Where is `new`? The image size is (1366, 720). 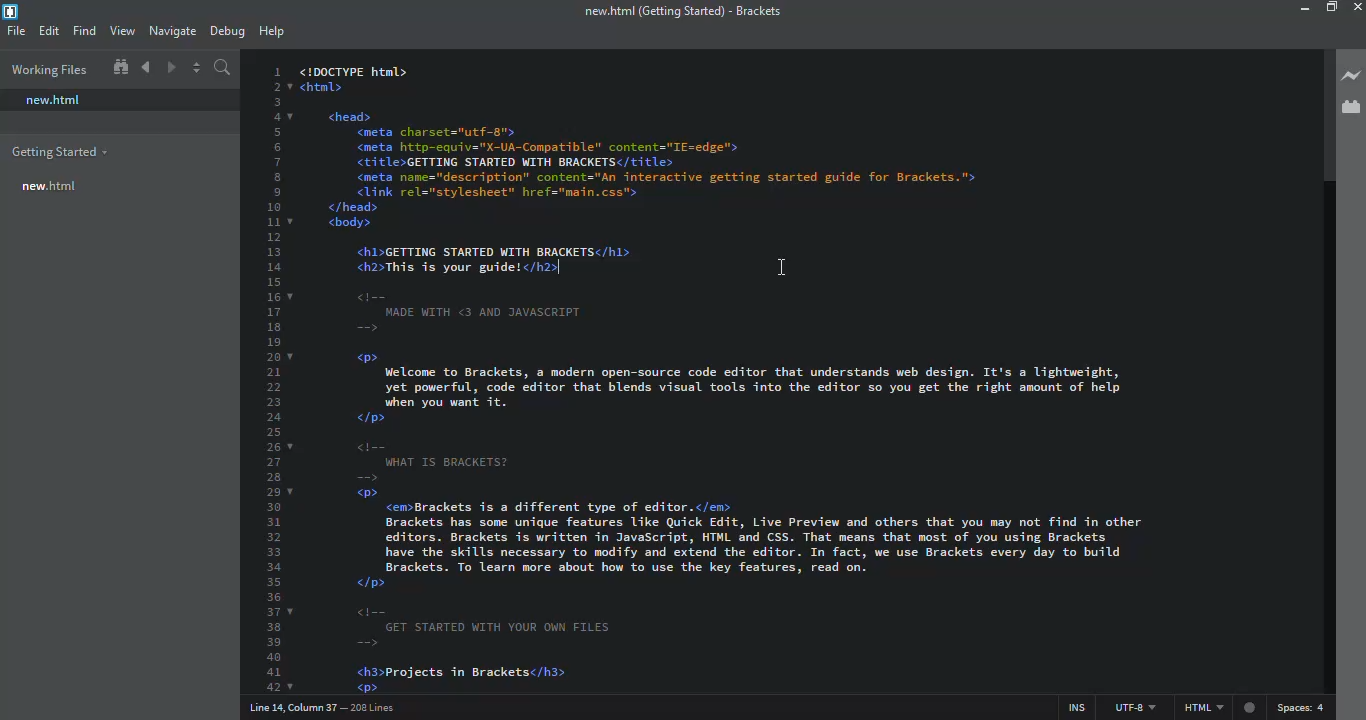
new is located at coordinates (49, 183).